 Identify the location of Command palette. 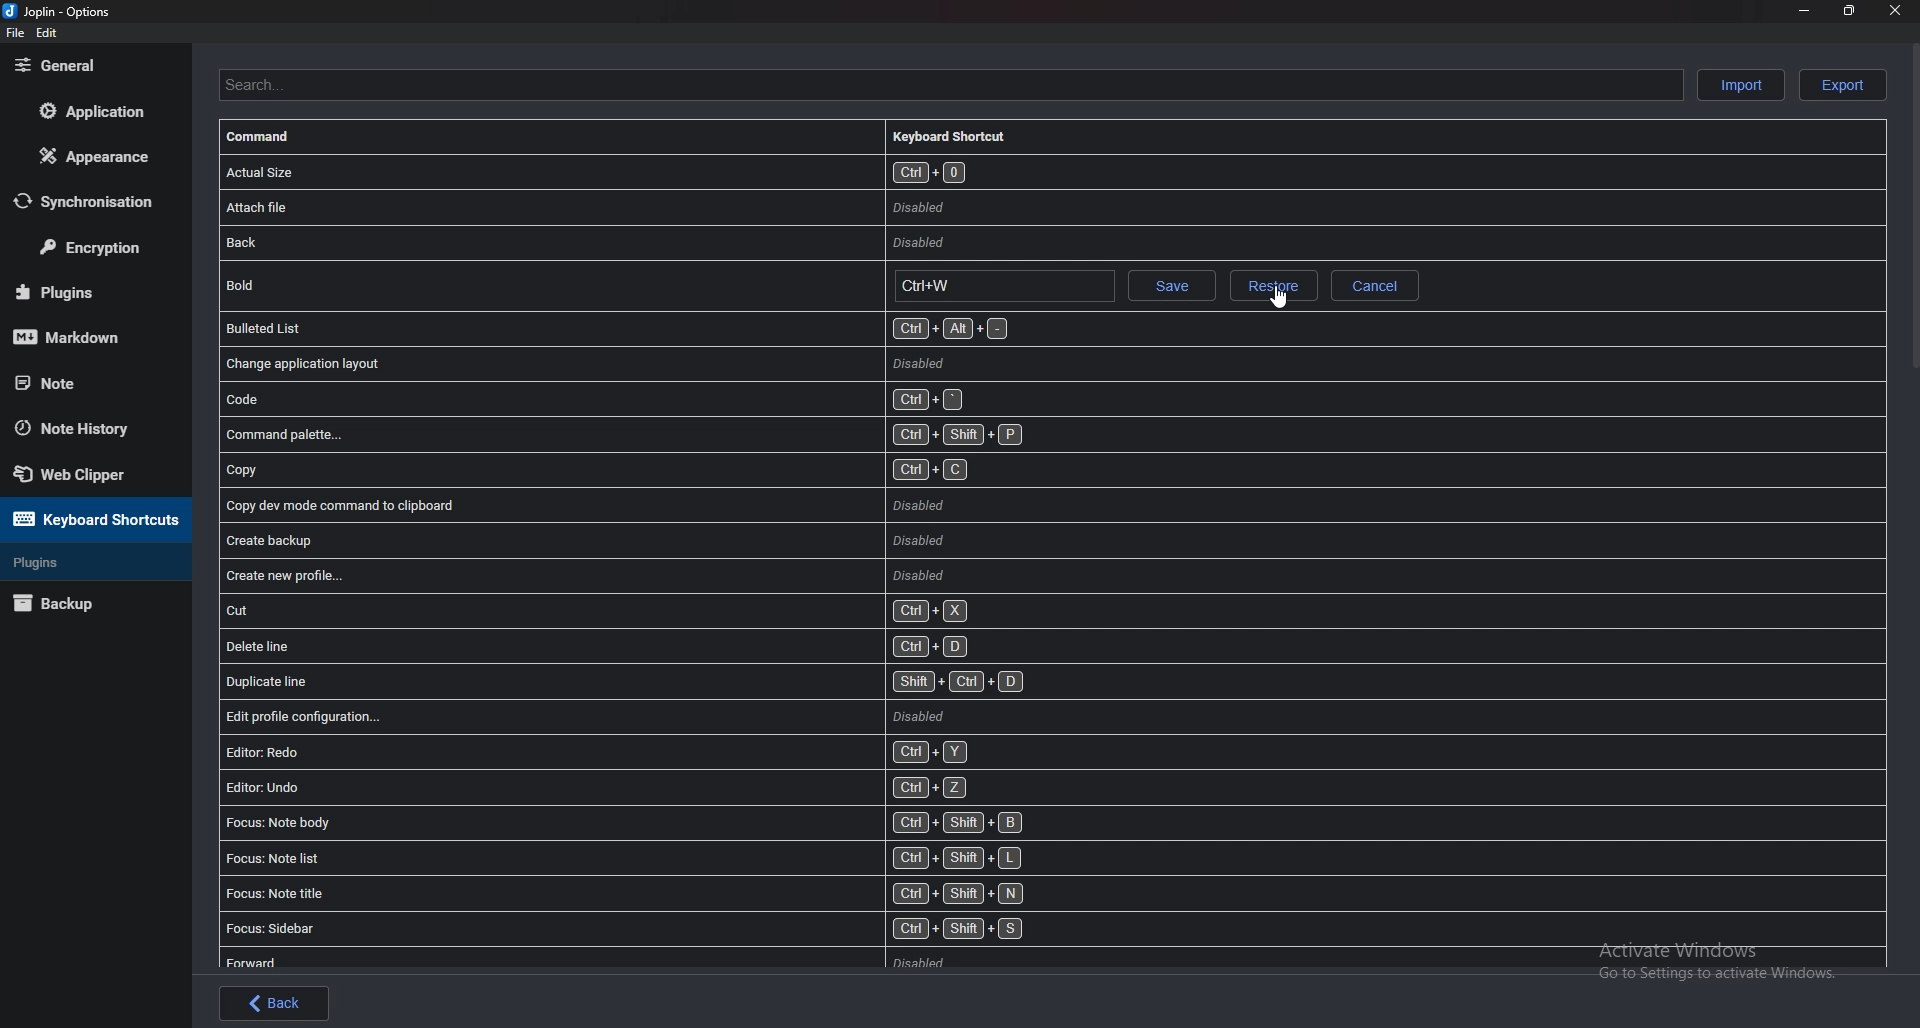
(634, 435).